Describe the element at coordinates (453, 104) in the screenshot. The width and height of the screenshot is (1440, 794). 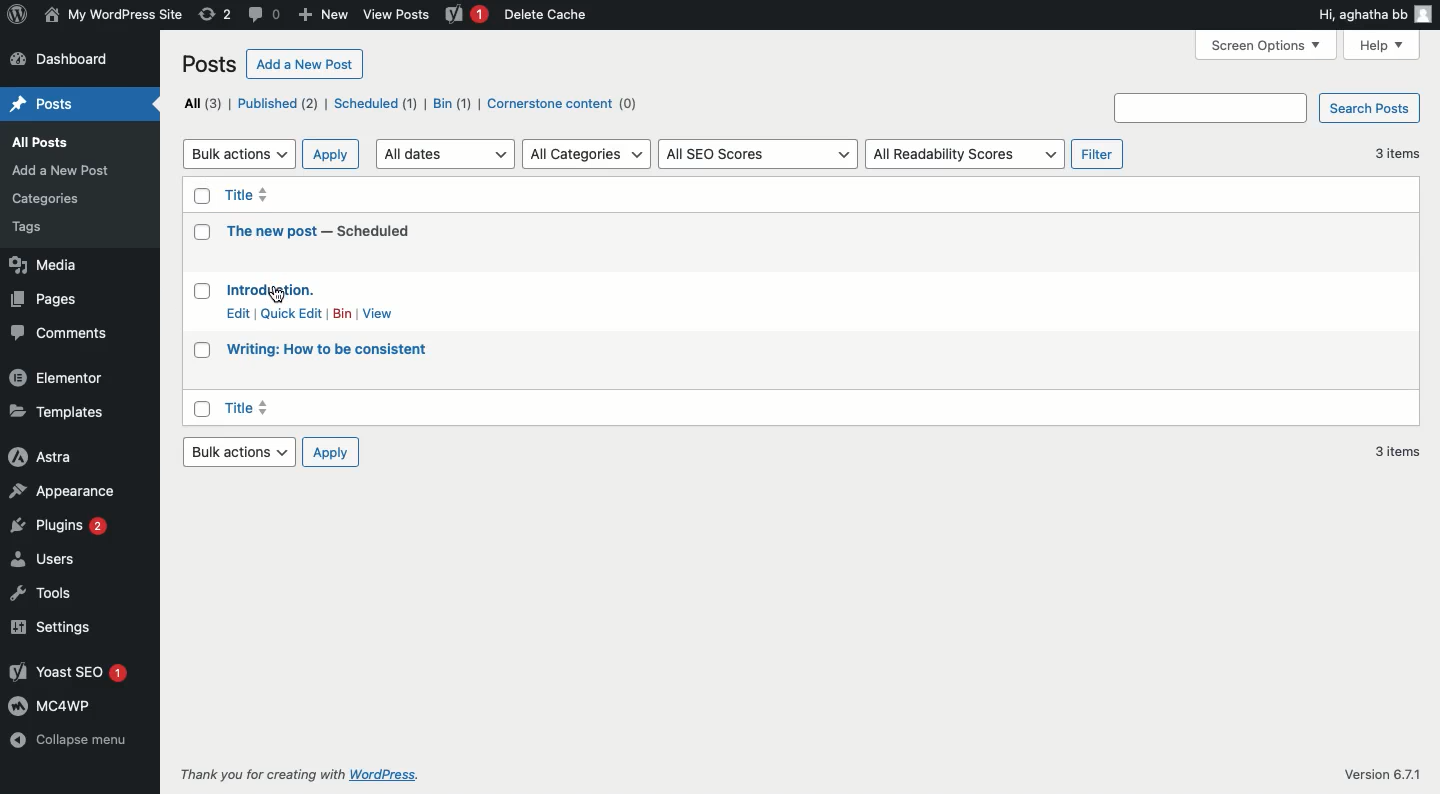
I see `Bin` at that location.